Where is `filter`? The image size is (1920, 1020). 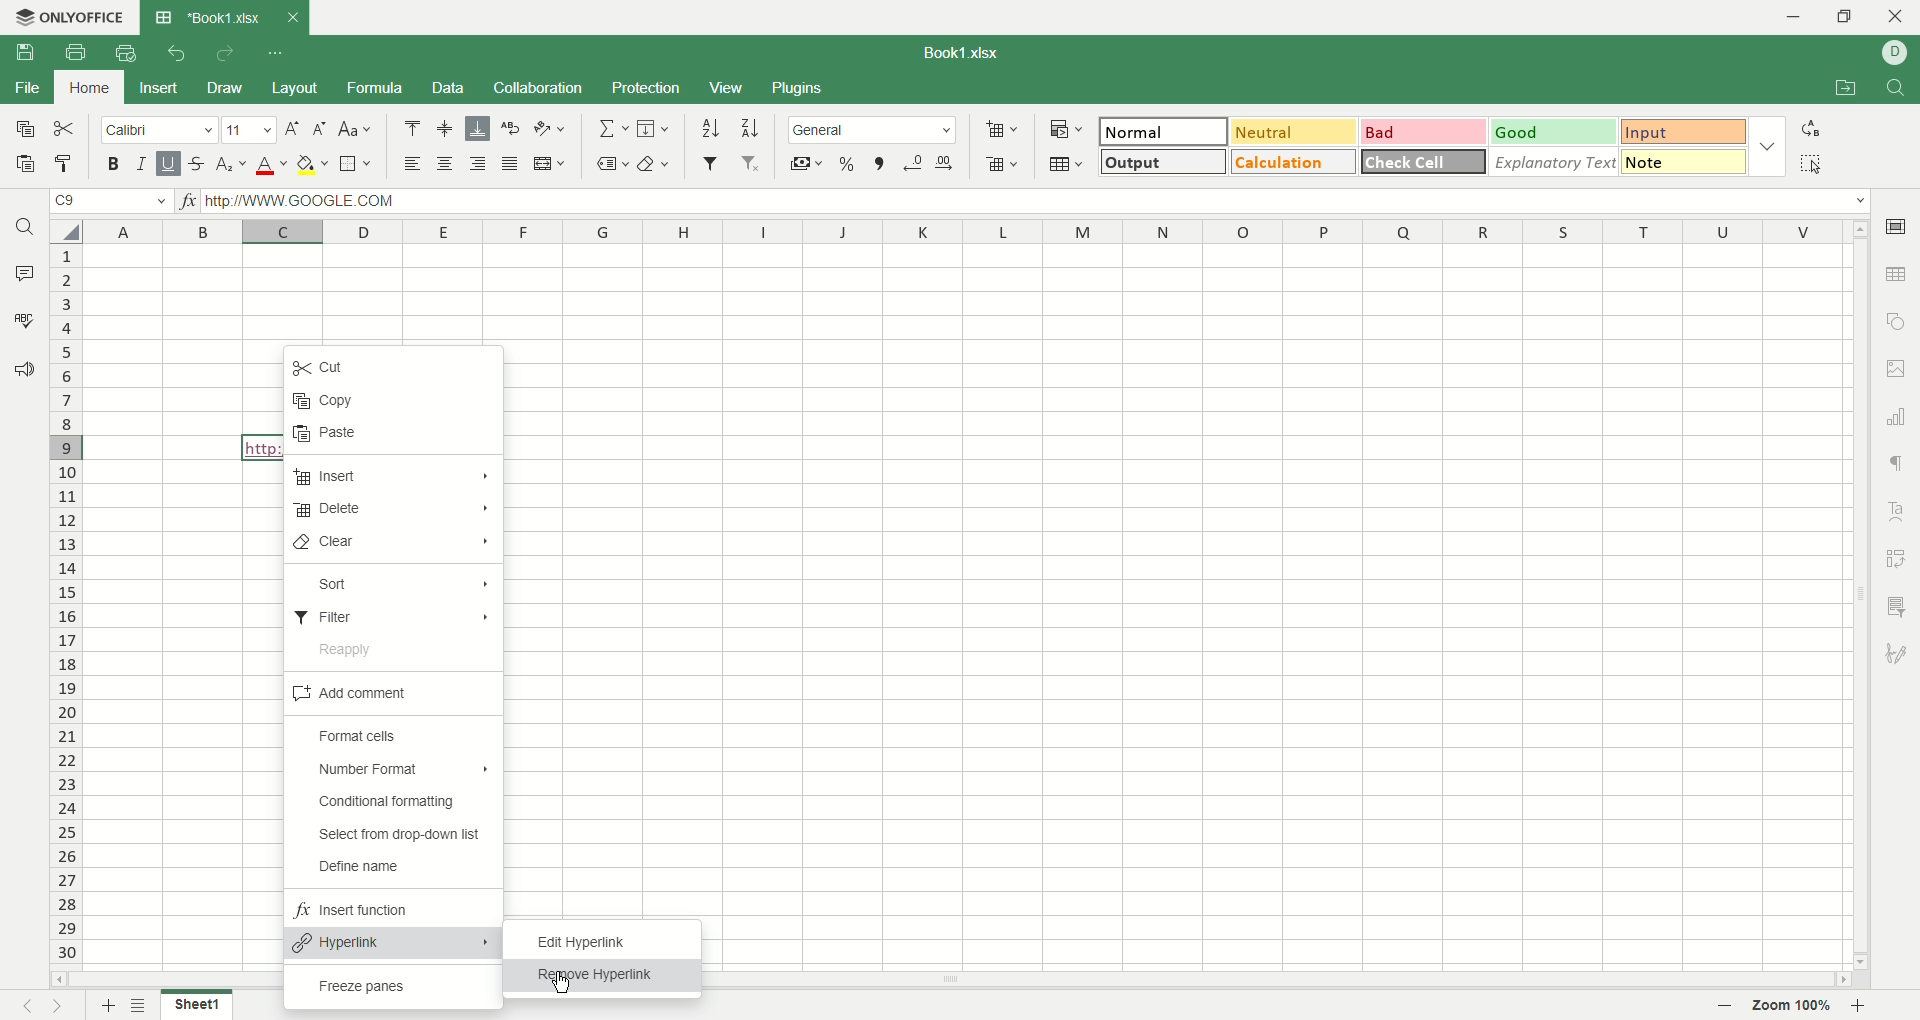
filter is located at coordinates (710, 163).